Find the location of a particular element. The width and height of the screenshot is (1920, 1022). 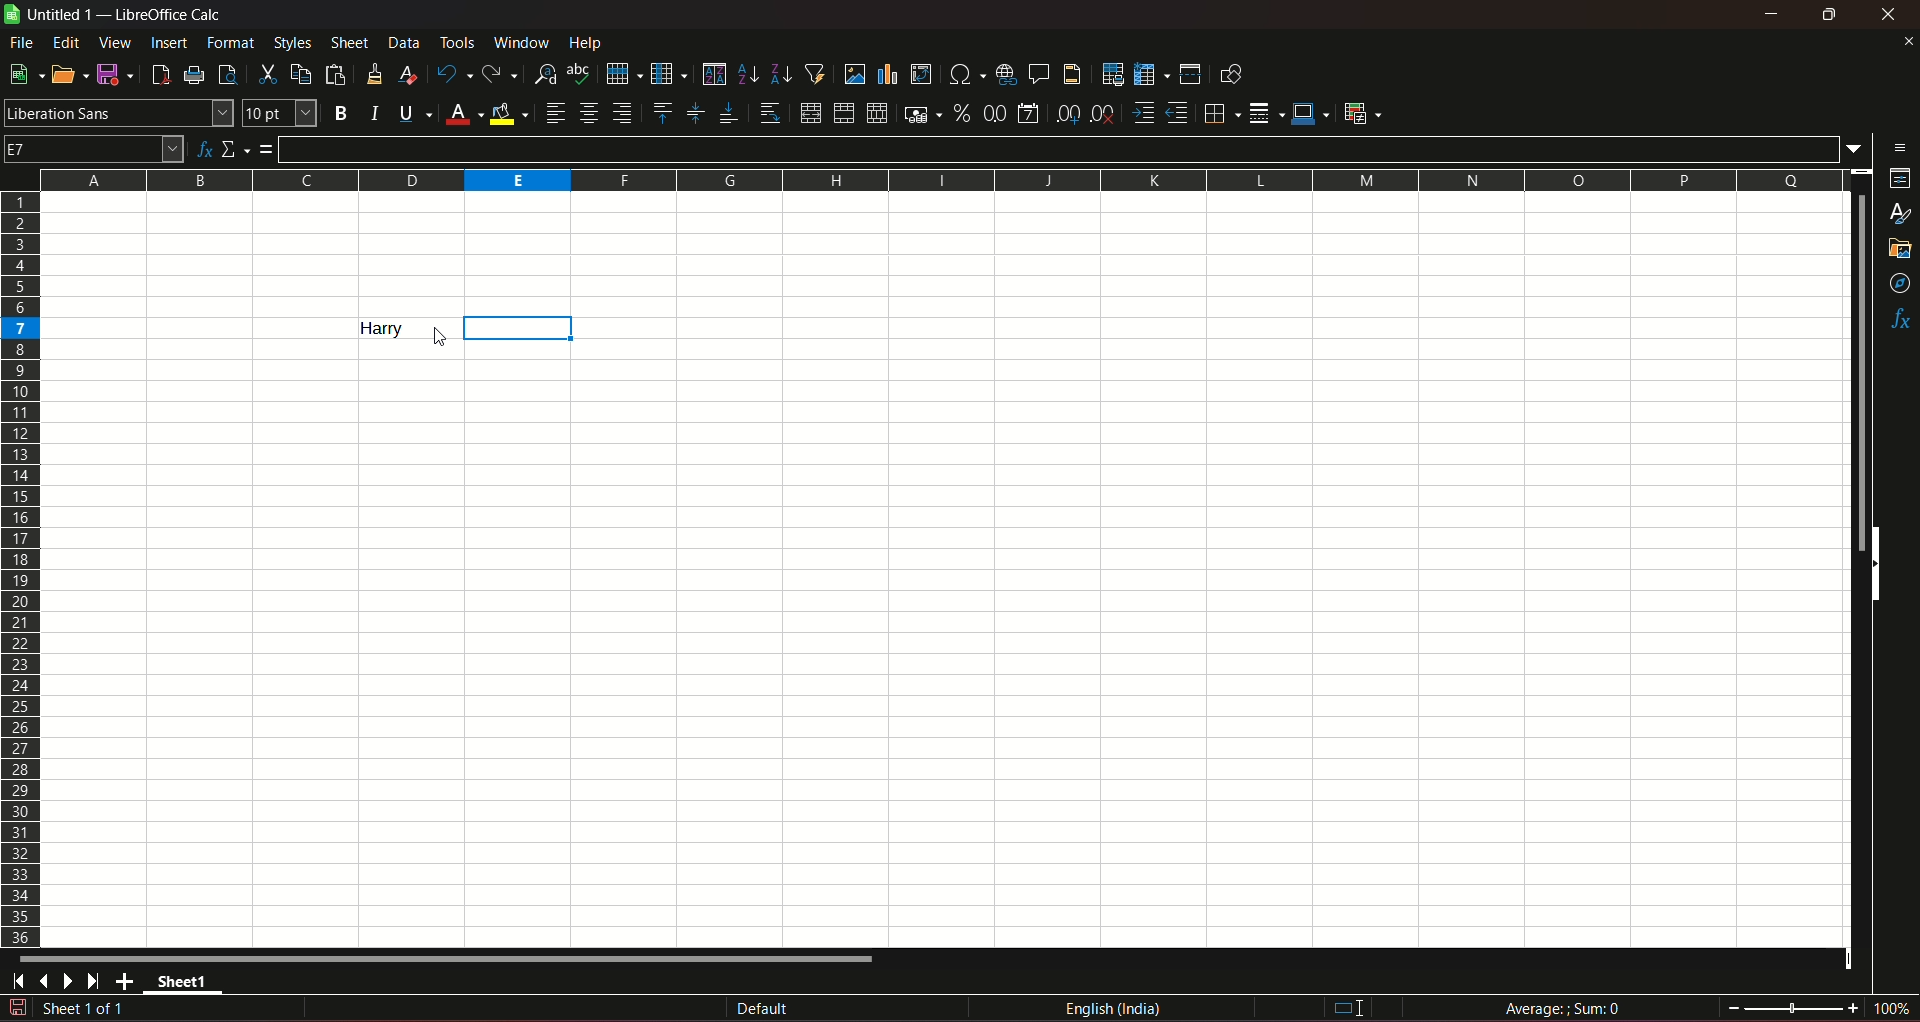

edit is located at coordinates (67, 42).